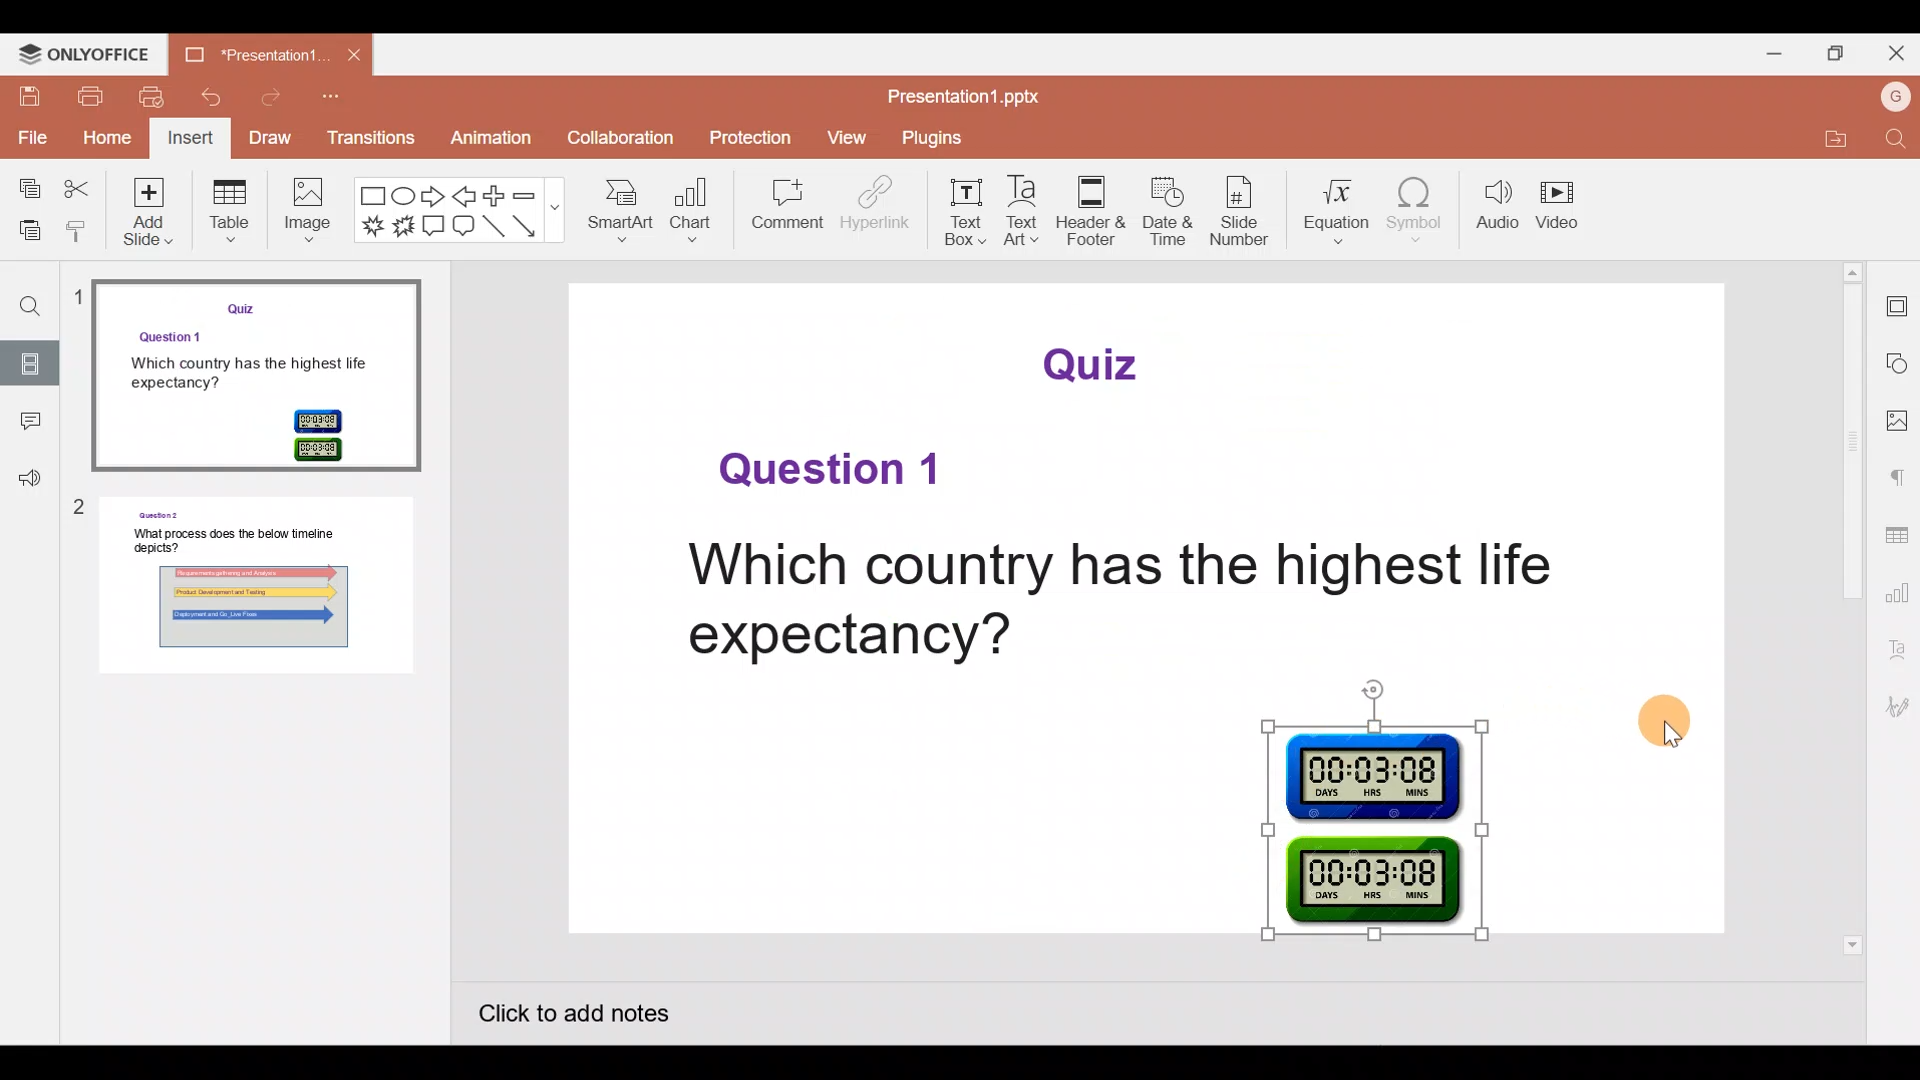 The image size is (1920, 1080). Describe the element at coordinates (403, 195) in the screenshot. I see `Ellipse` at that location.